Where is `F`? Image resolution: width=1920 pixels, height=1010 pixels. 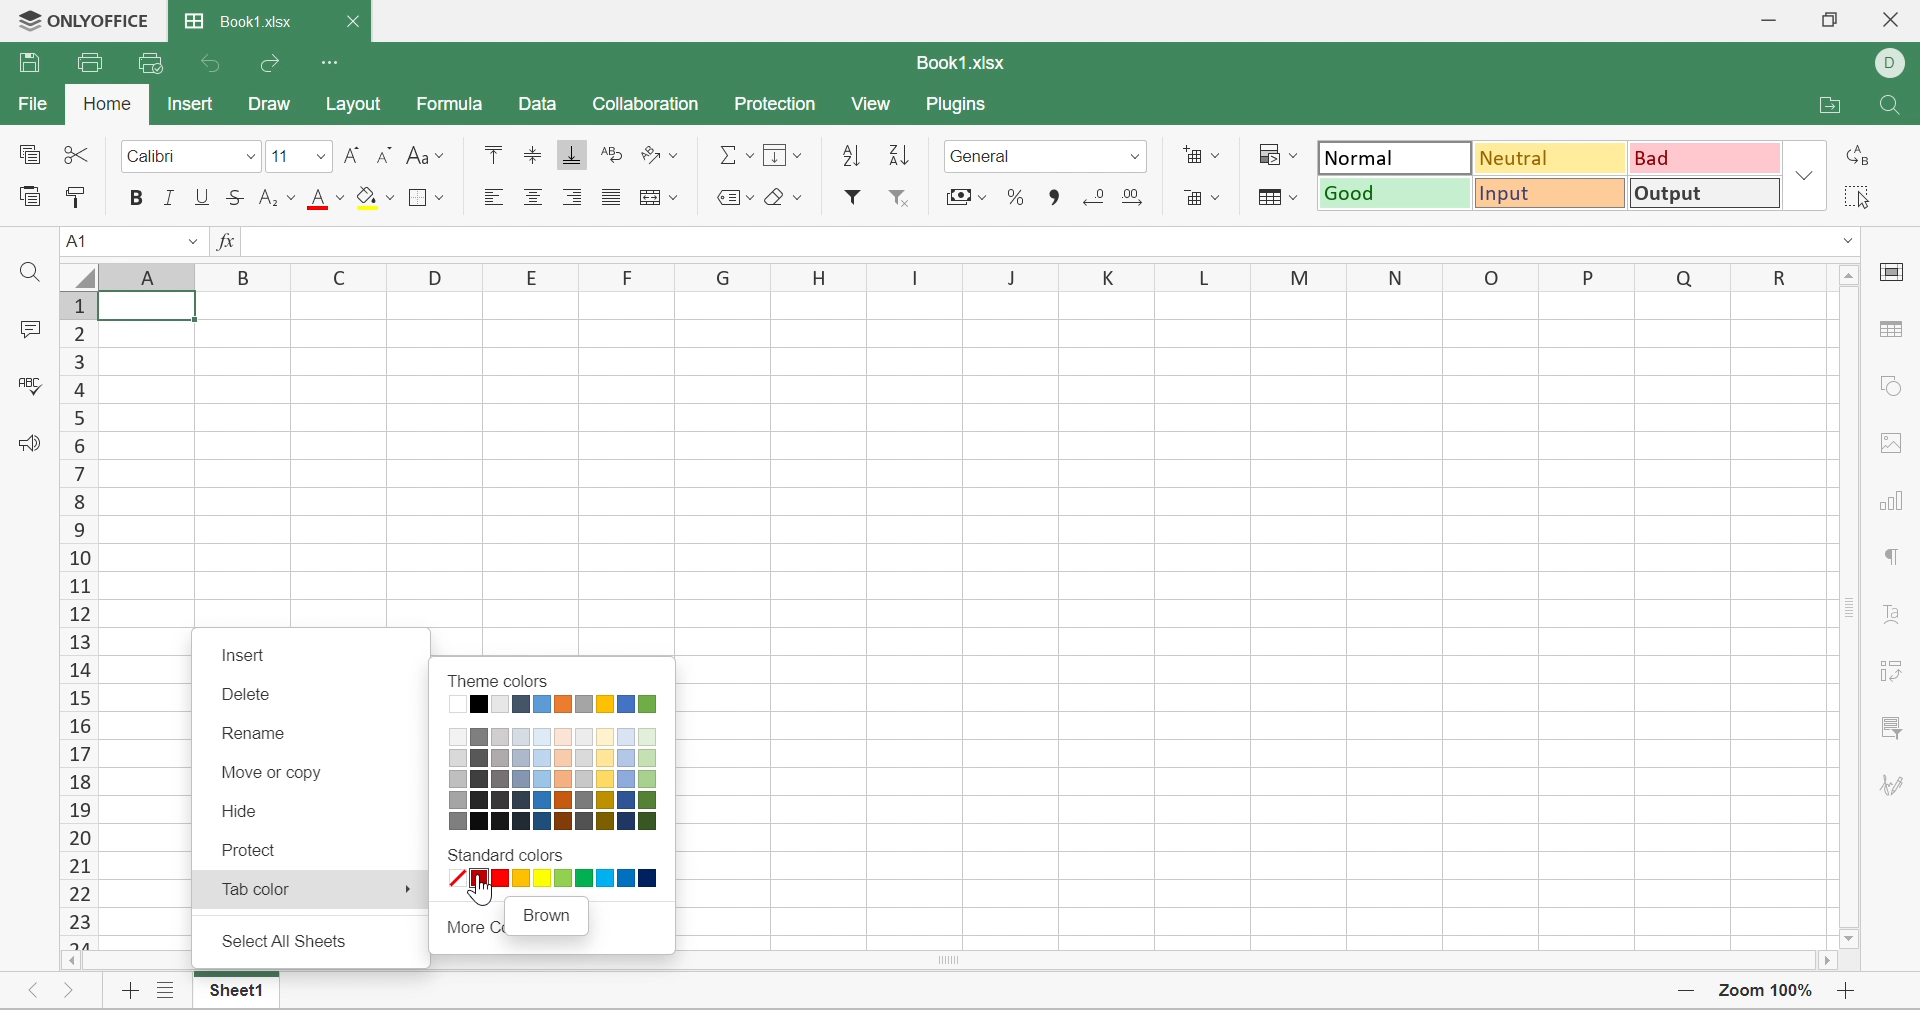 F is located at coordinates (632, 275).